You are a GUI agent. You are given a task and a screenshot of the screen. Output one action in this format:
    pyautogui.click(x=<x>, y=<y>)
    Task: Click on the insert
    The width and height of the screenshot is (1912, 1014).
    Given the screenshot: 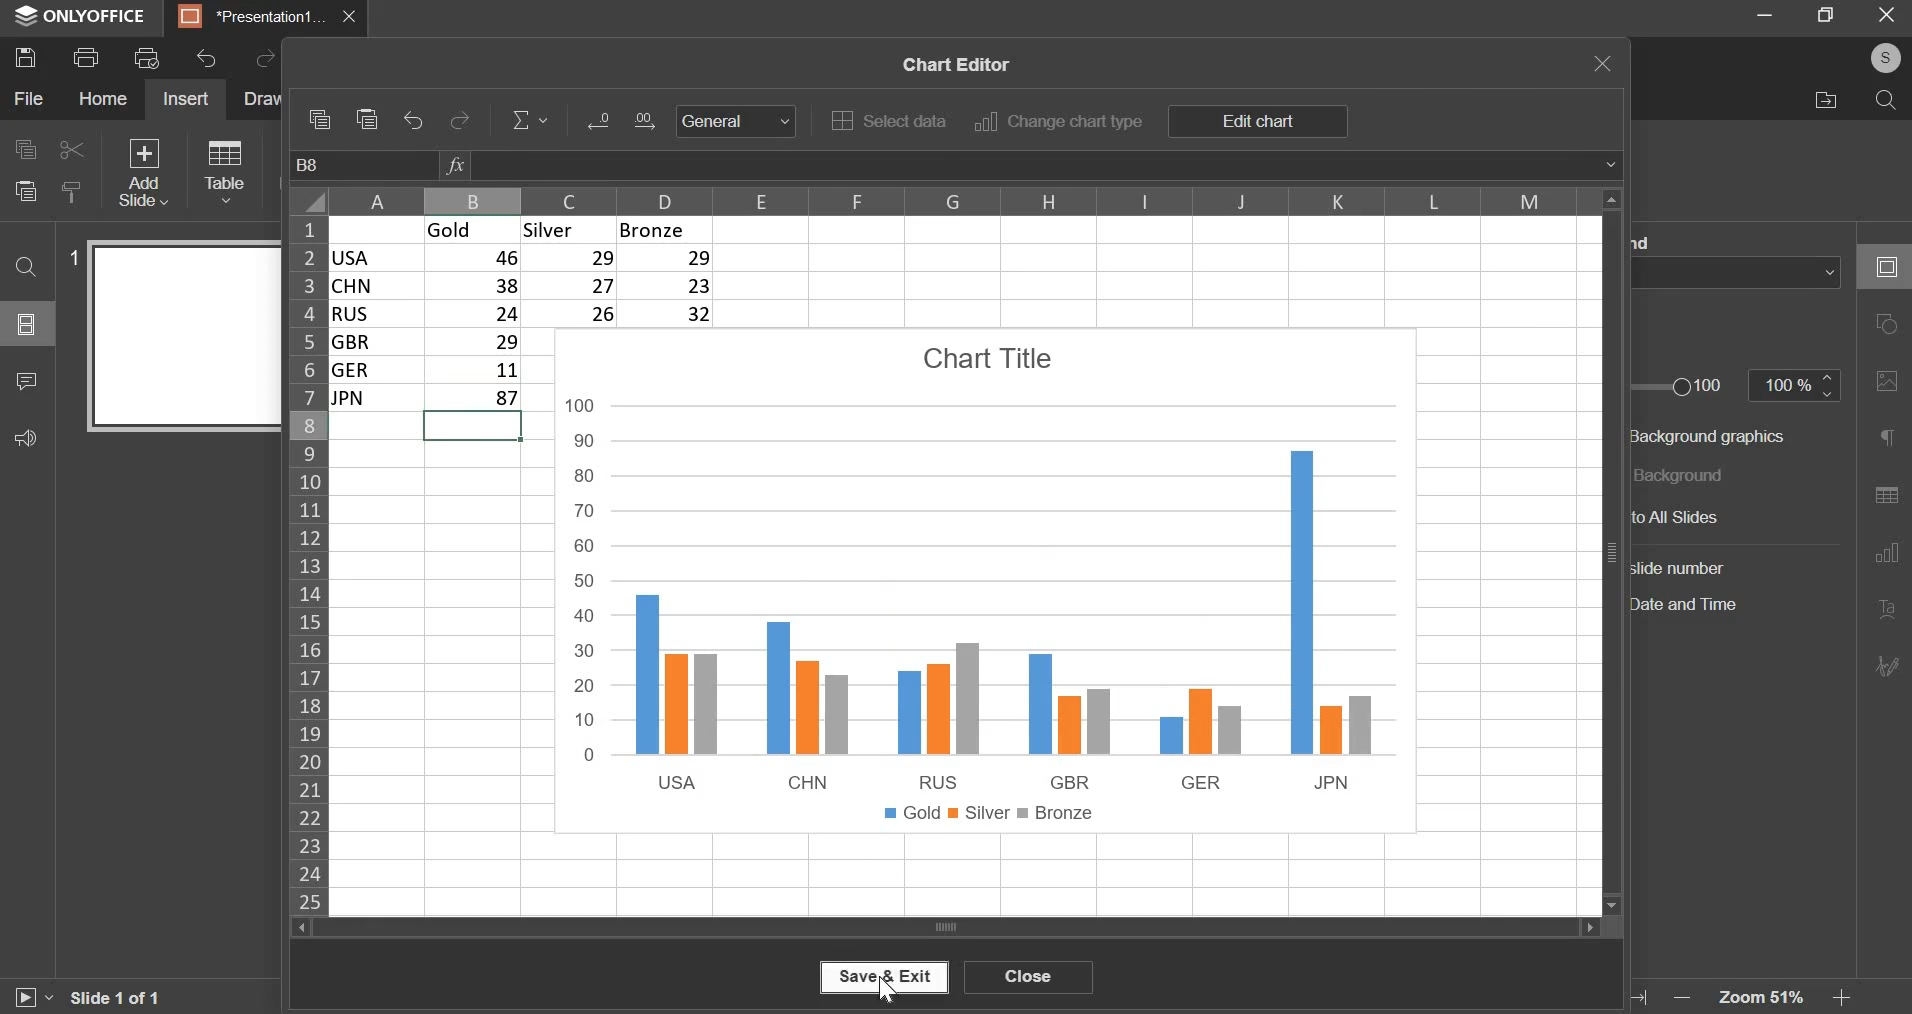 What is the action you would take?
    pyautogui.click(x=184, y=99)
    